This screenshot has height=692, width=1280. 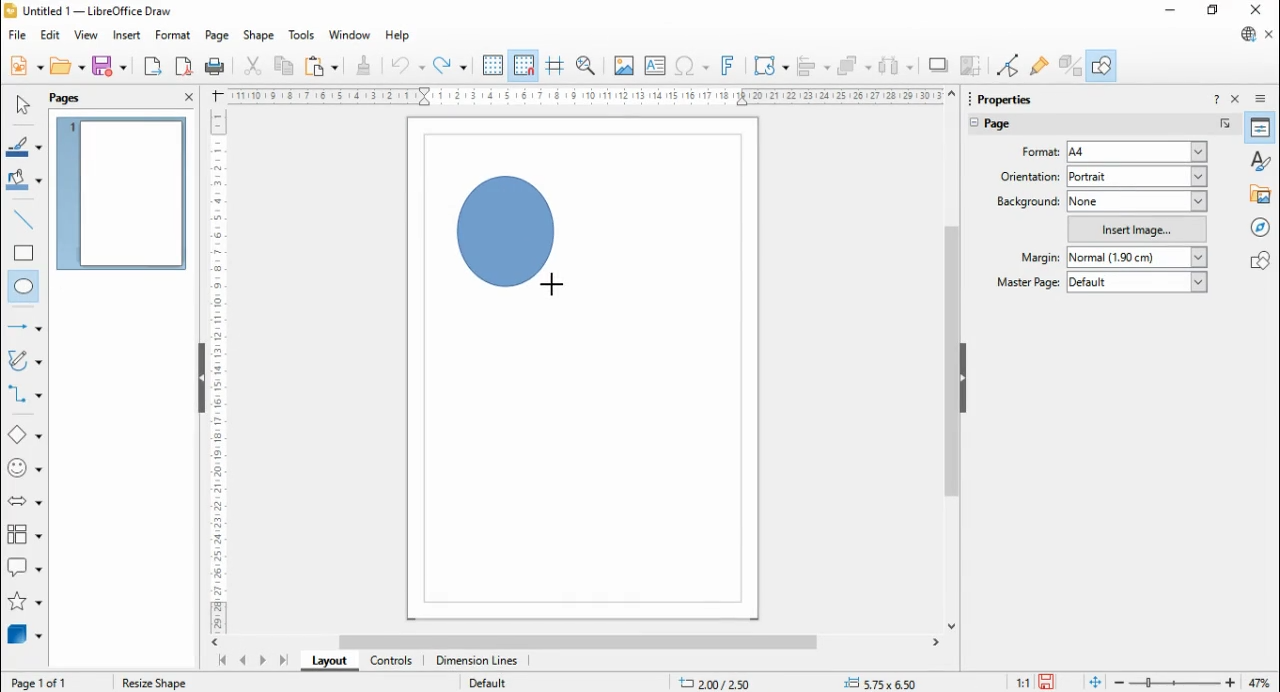 I want to click on close panel, so click(x=189, y=96).